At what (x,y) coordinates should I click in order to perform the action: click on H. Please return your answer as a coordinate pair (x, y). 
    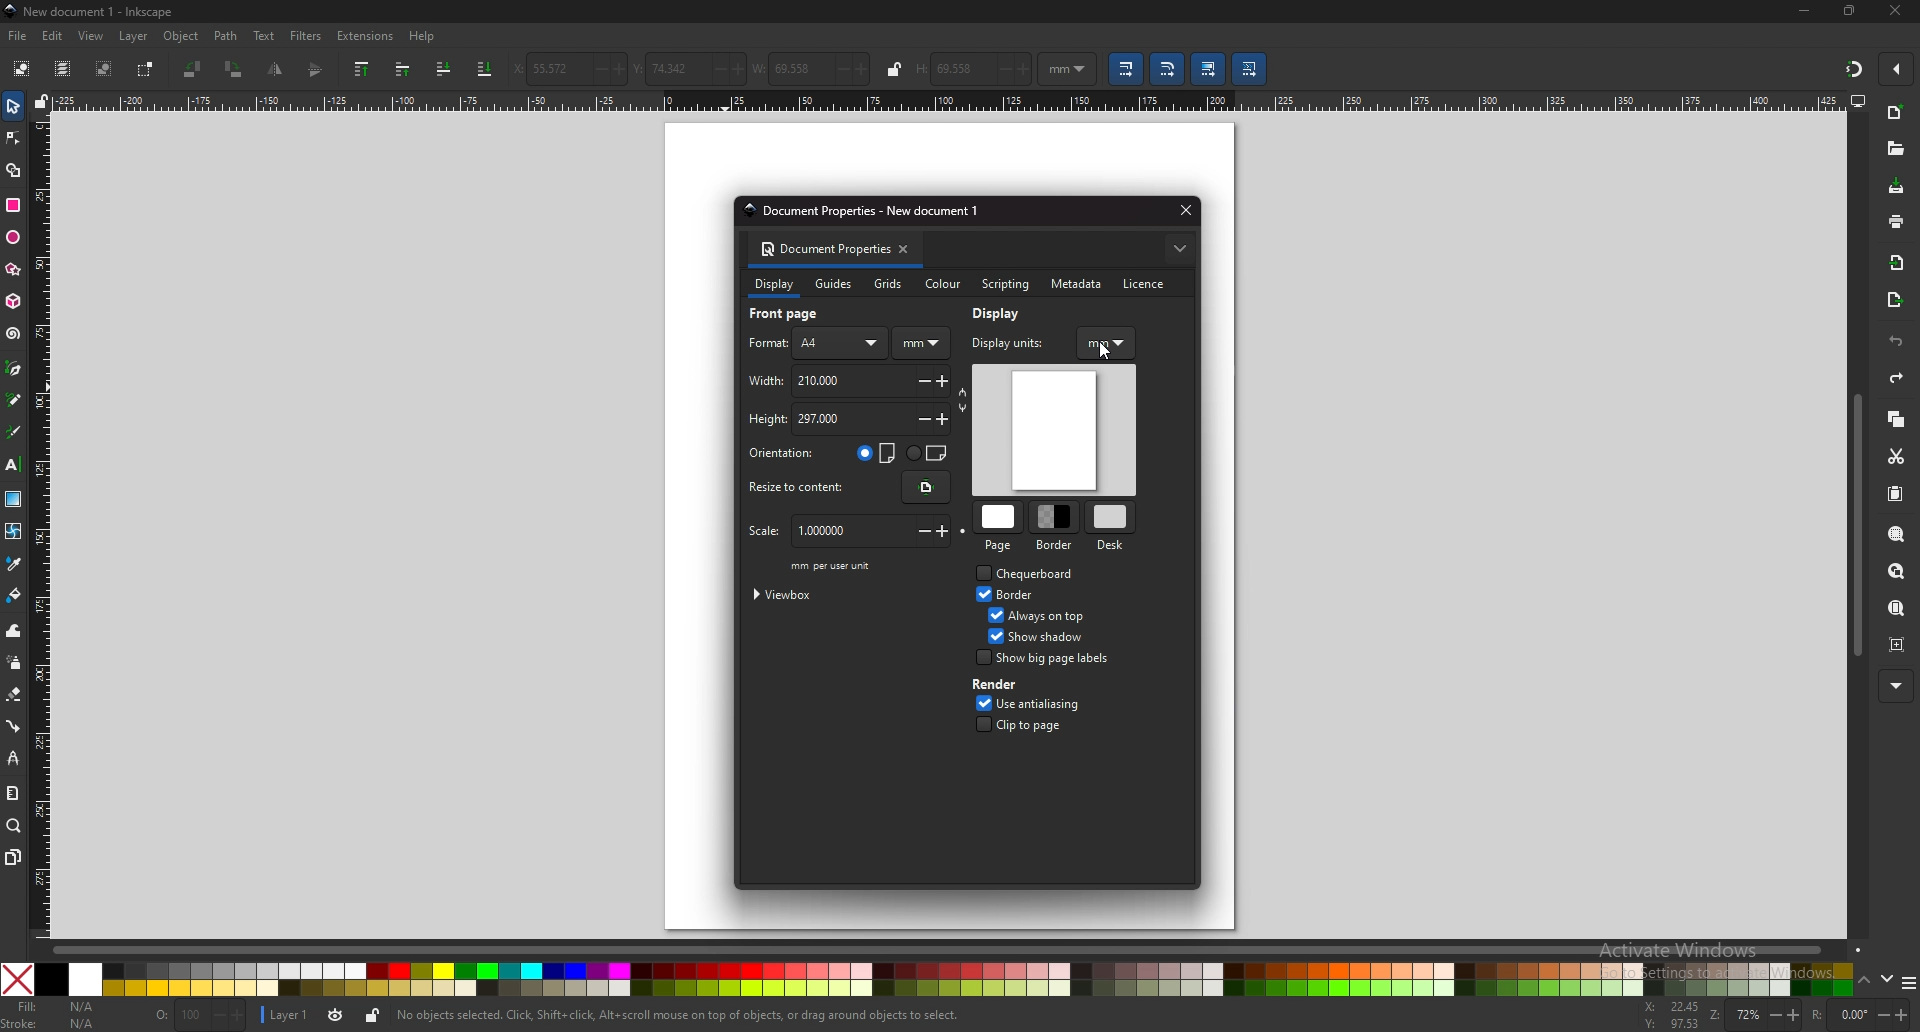
    Looking at the image, I should click on (920, 71).